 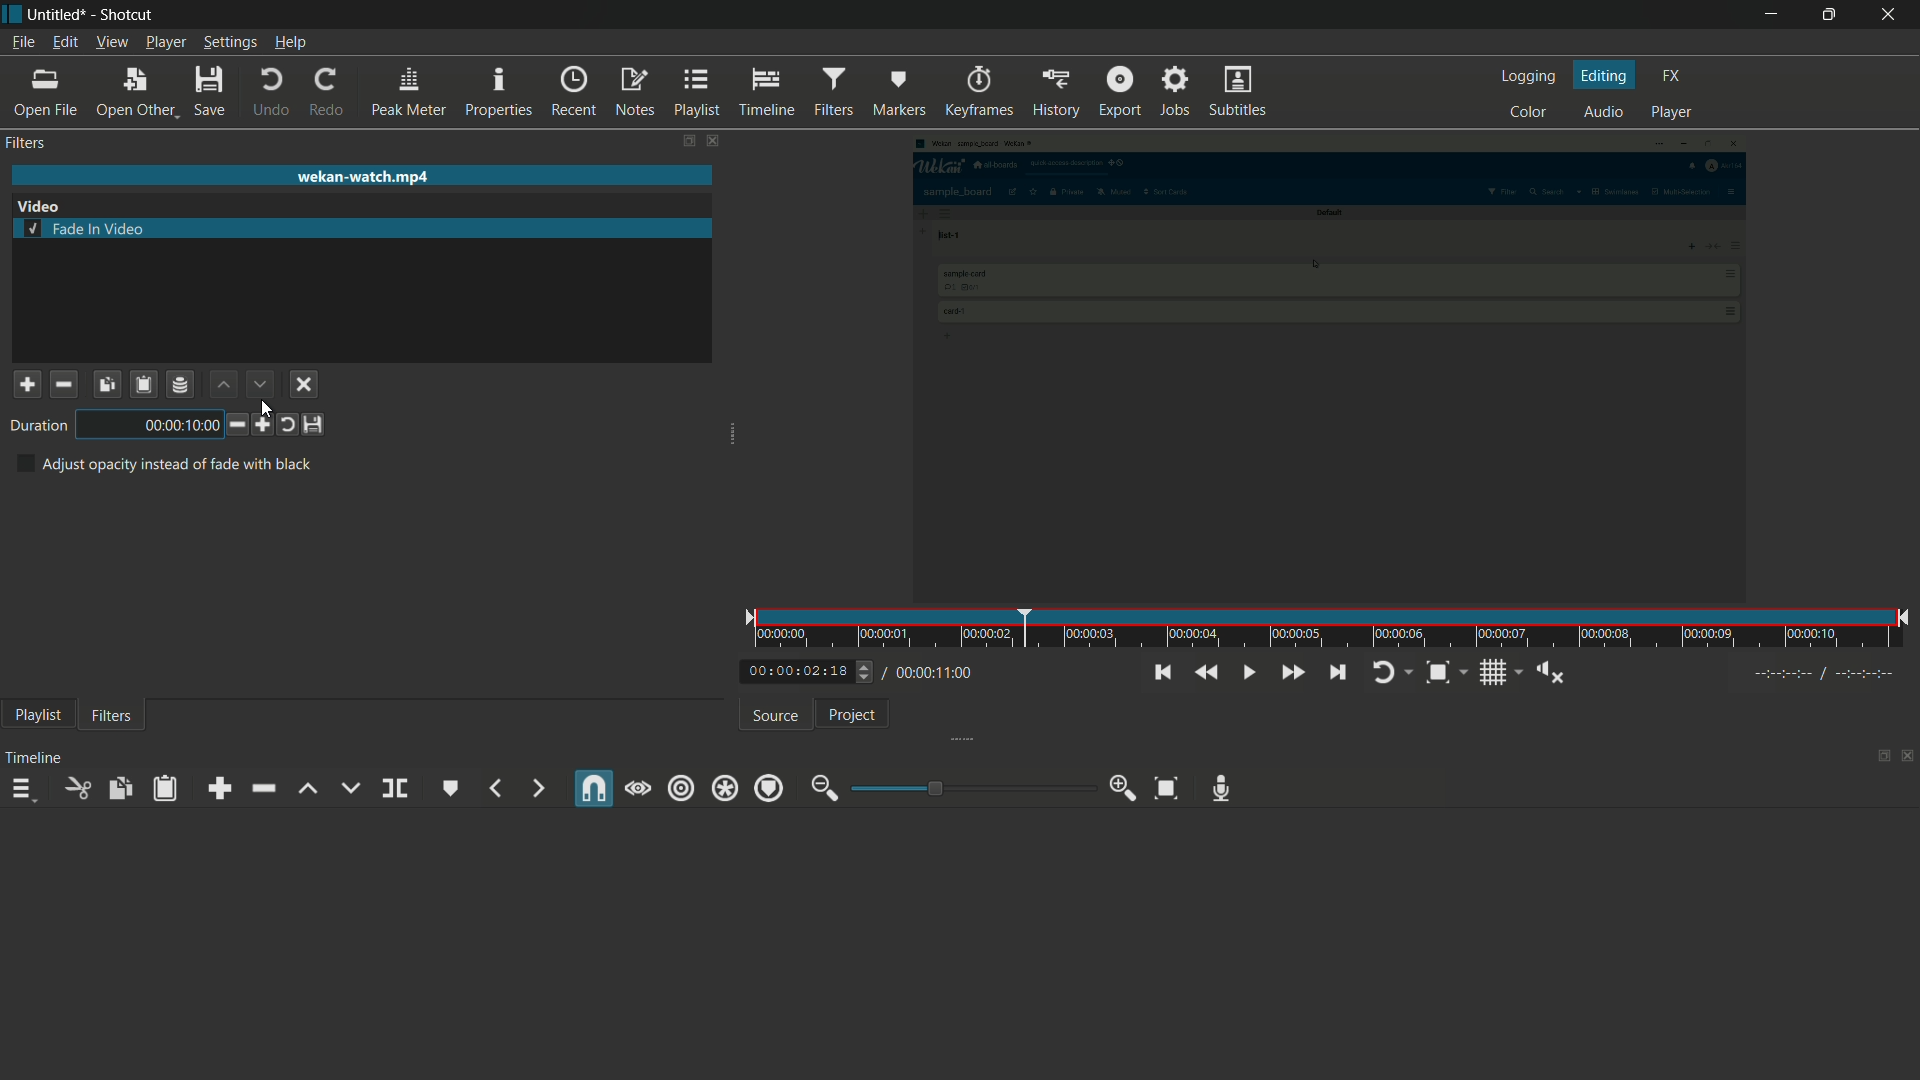 What do you see at coordinates (67, 43) in the screenshot?
I see `edit menu` at bounding box center [67, 43].